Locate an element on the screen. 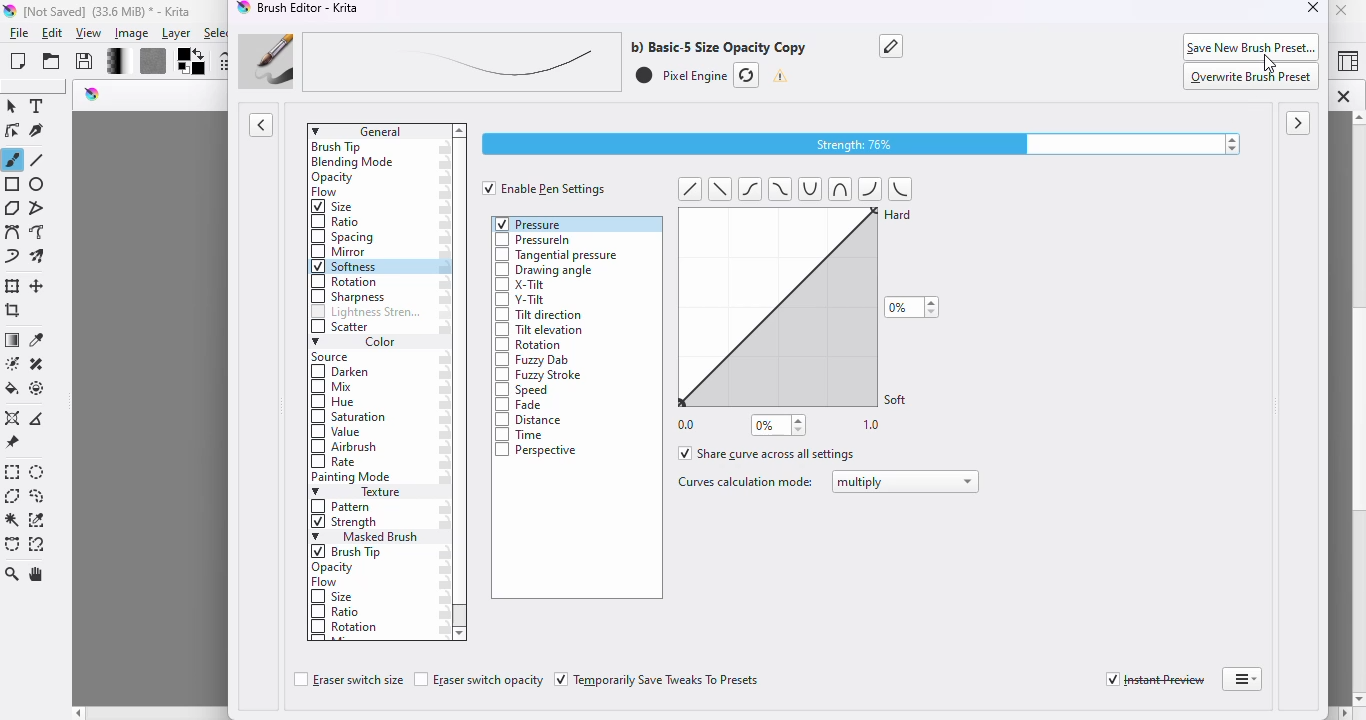  select shapes tool is located at coordinates (12, 106).